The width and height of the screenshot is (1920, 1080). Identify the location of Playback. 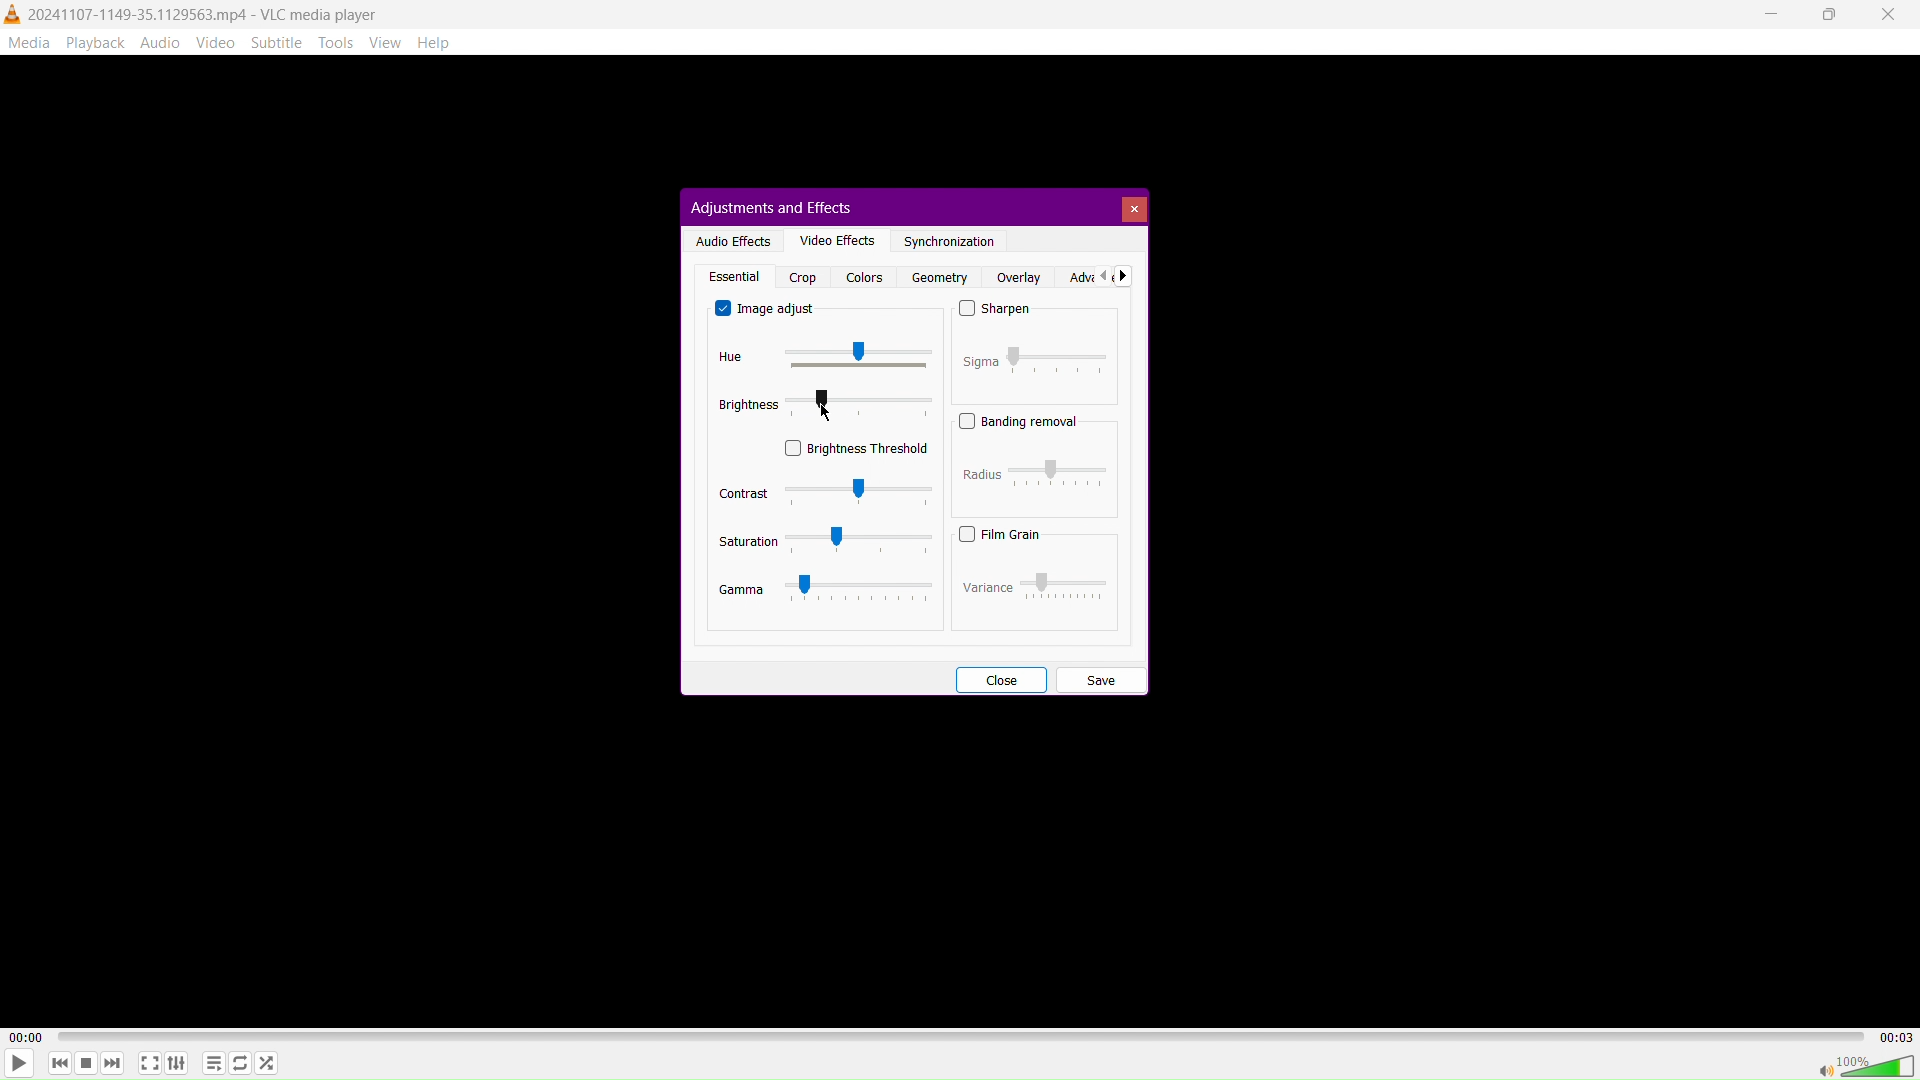
(93, 42).